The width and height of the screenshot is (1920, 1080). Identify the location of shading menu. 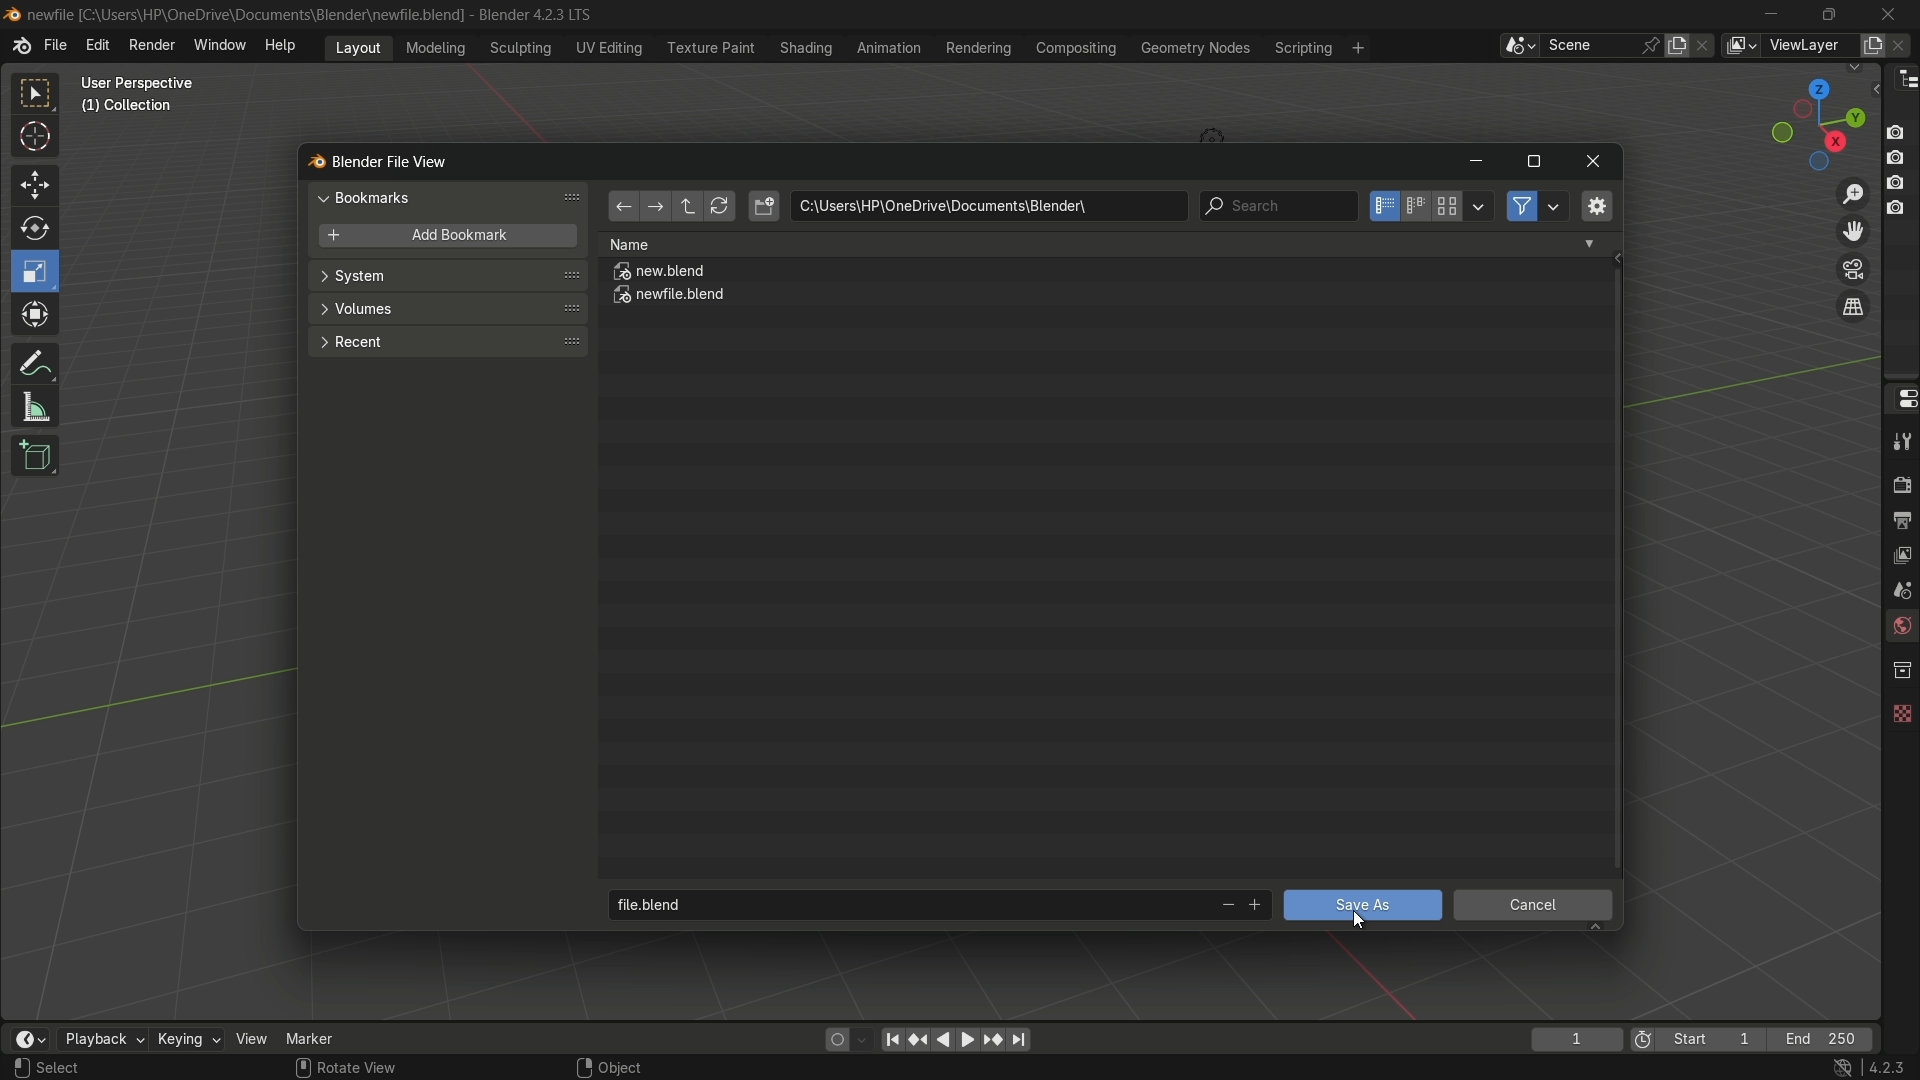
(803, 47).